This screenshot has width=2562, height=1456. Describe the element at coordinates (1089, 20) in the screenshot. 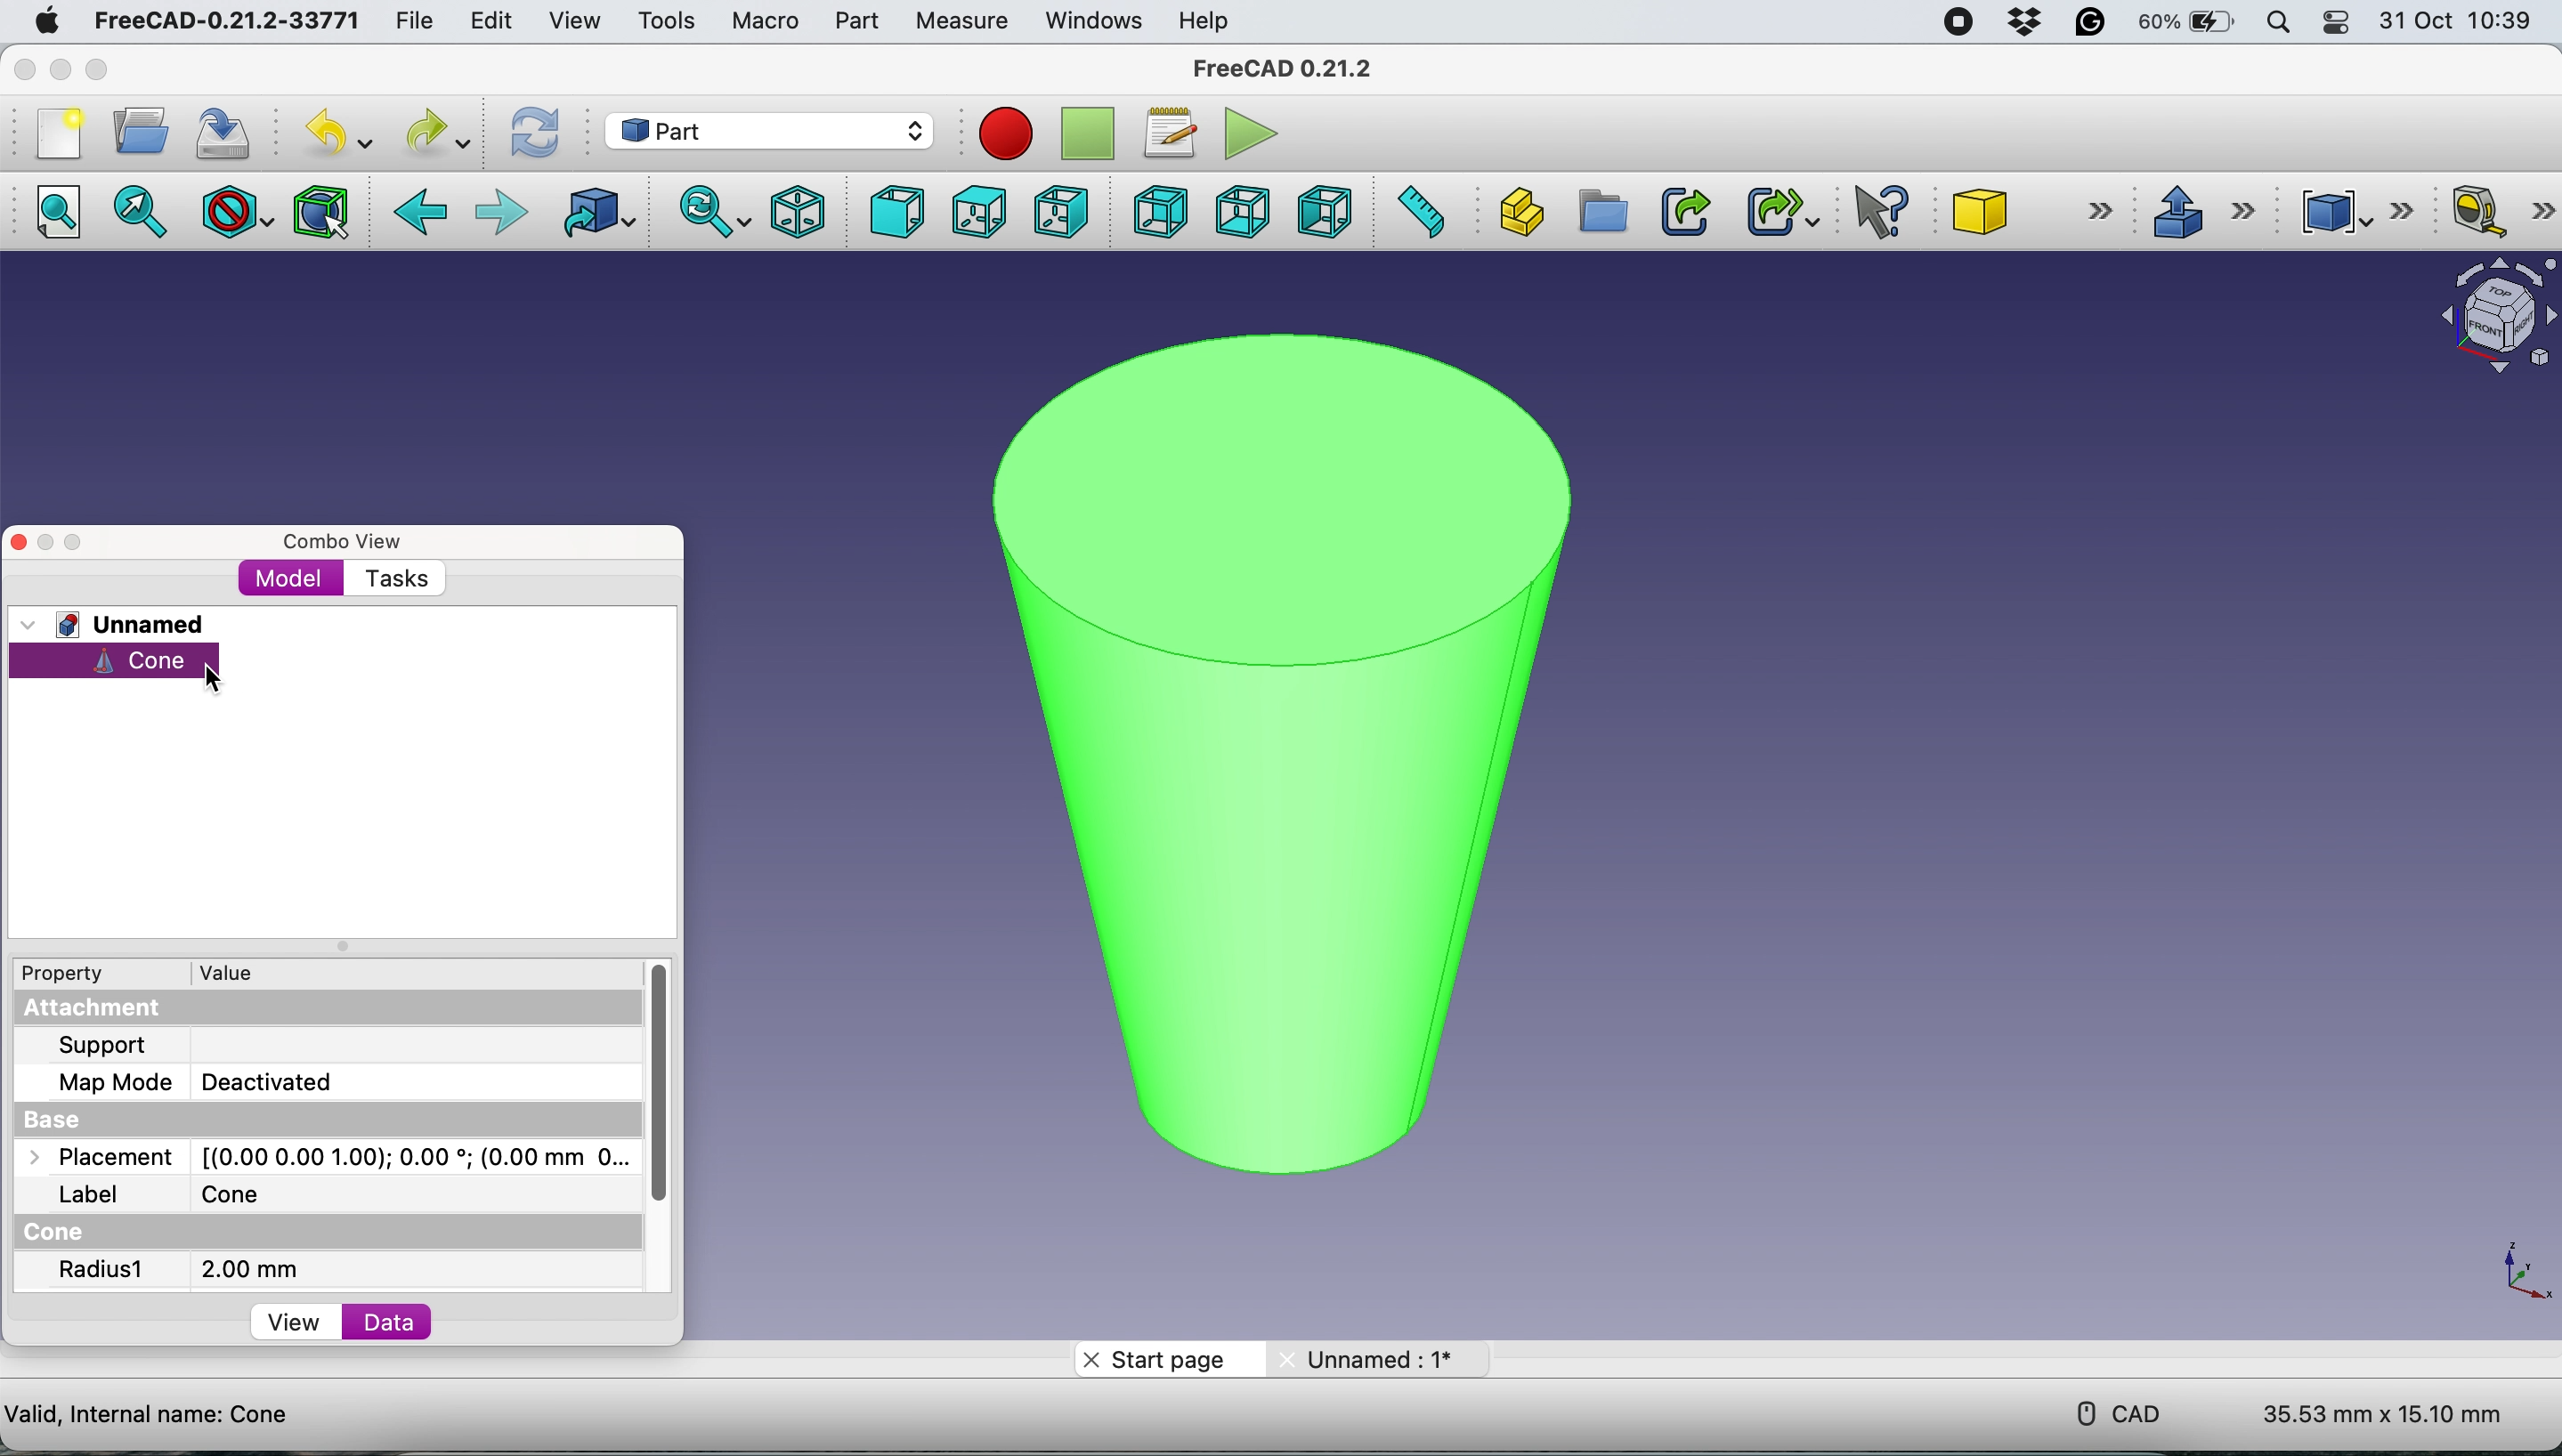

I see `windows` at that location.